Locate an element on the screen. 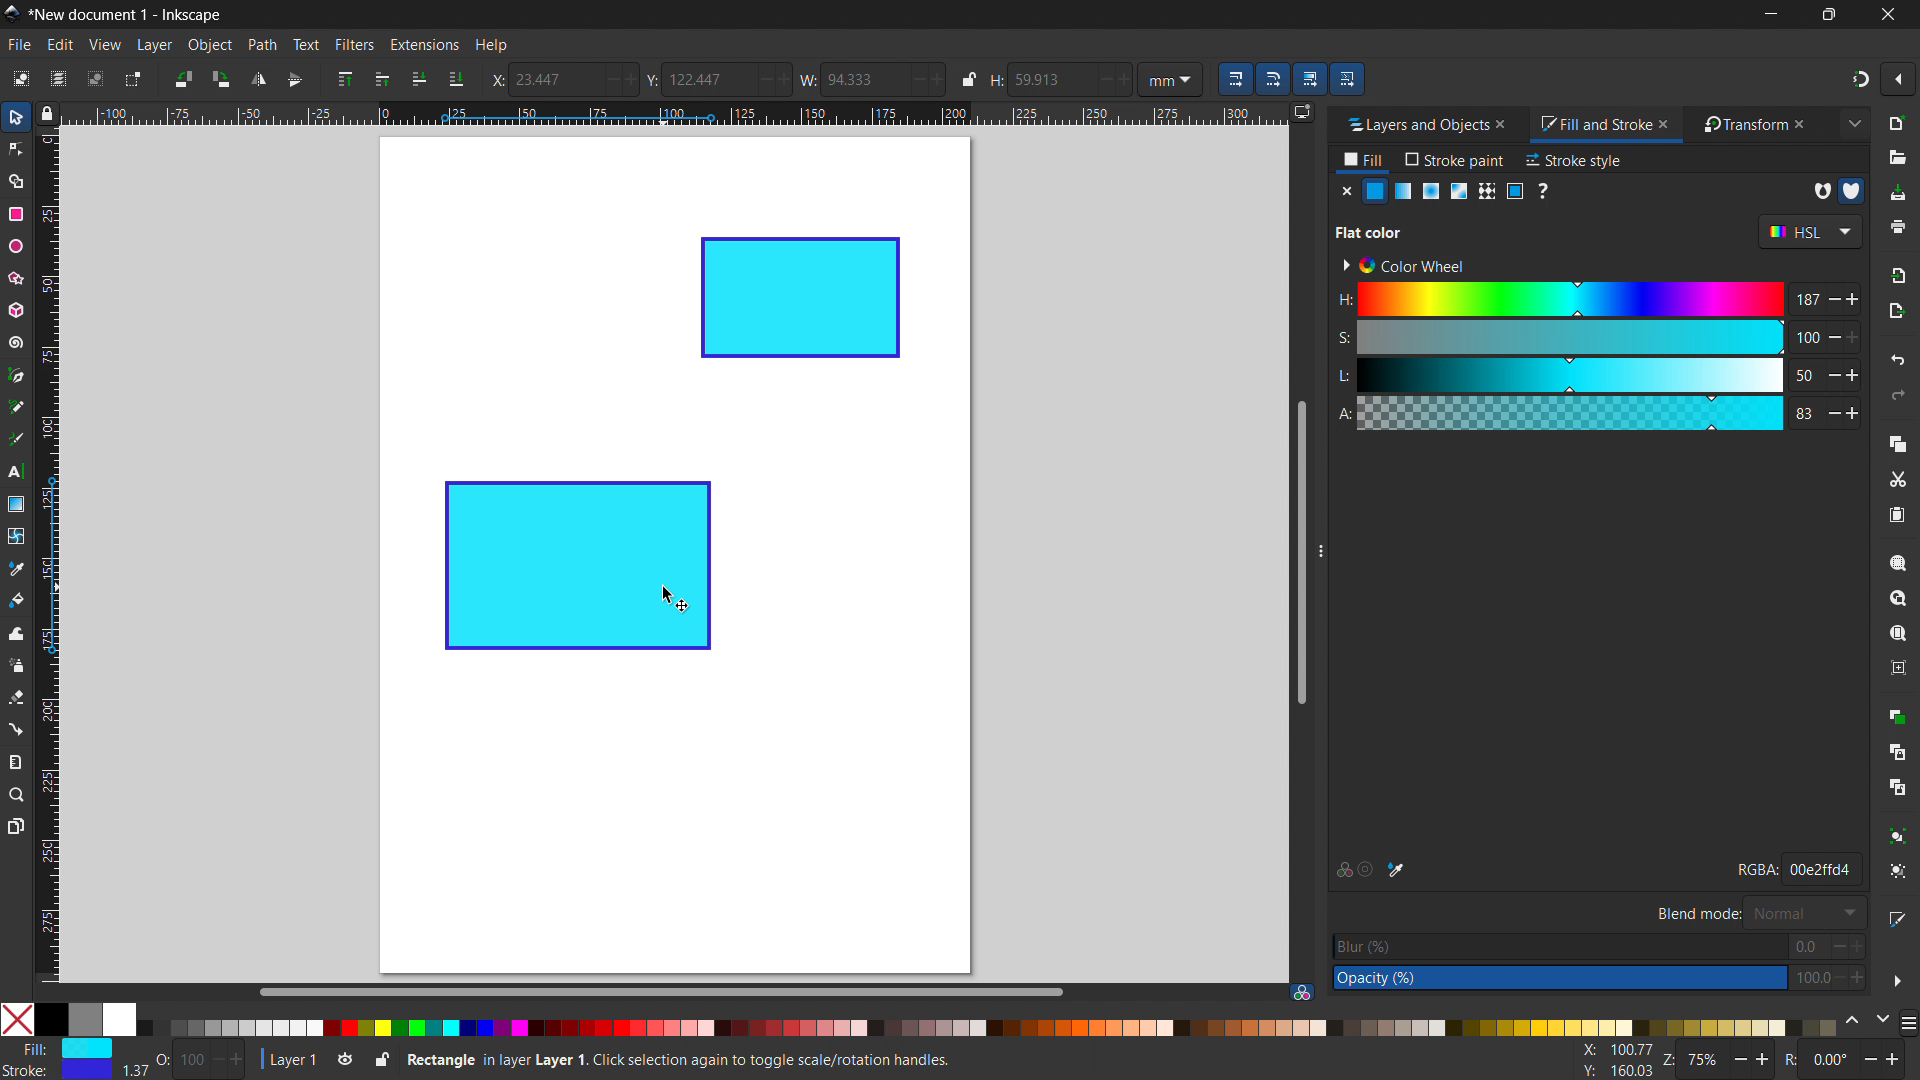 The width and height of the screenshot is (1920, 1080). S: 100 is located at coordinates (1593, 336).